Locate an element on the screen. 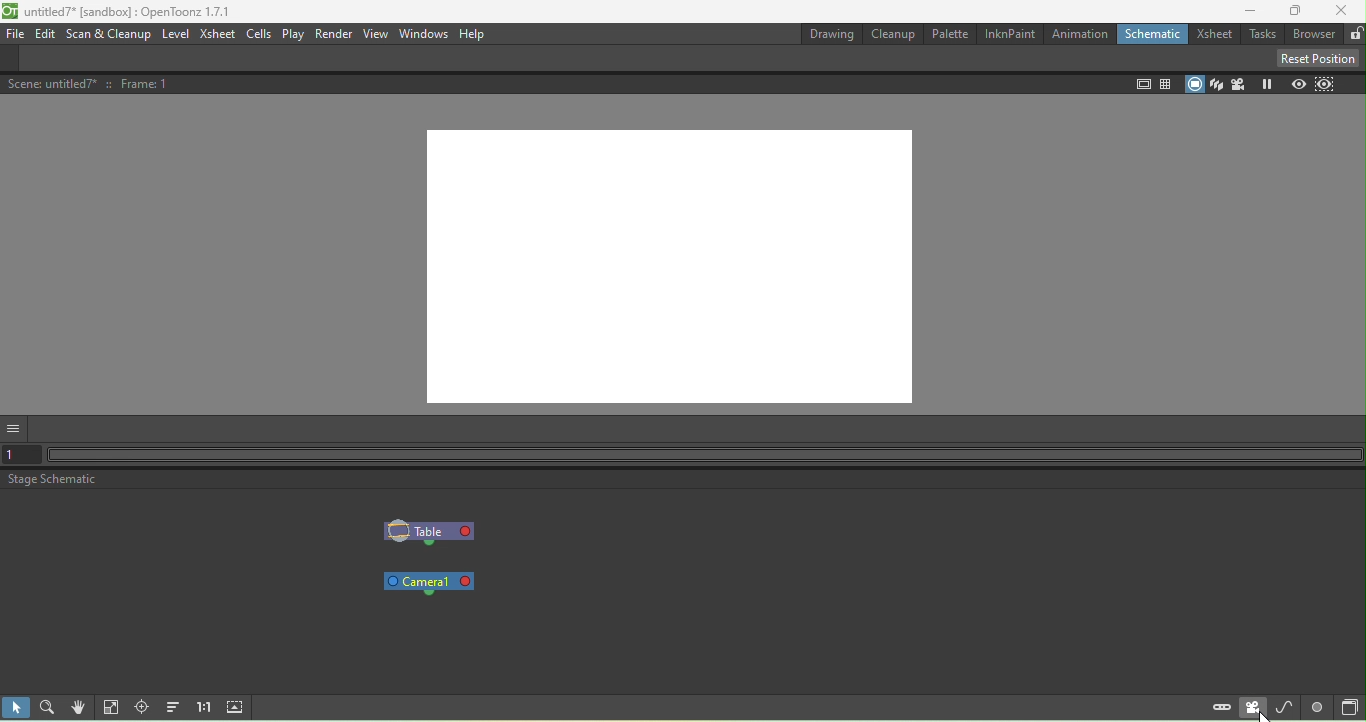  Set the current frame is located at coordinates (20, 457).